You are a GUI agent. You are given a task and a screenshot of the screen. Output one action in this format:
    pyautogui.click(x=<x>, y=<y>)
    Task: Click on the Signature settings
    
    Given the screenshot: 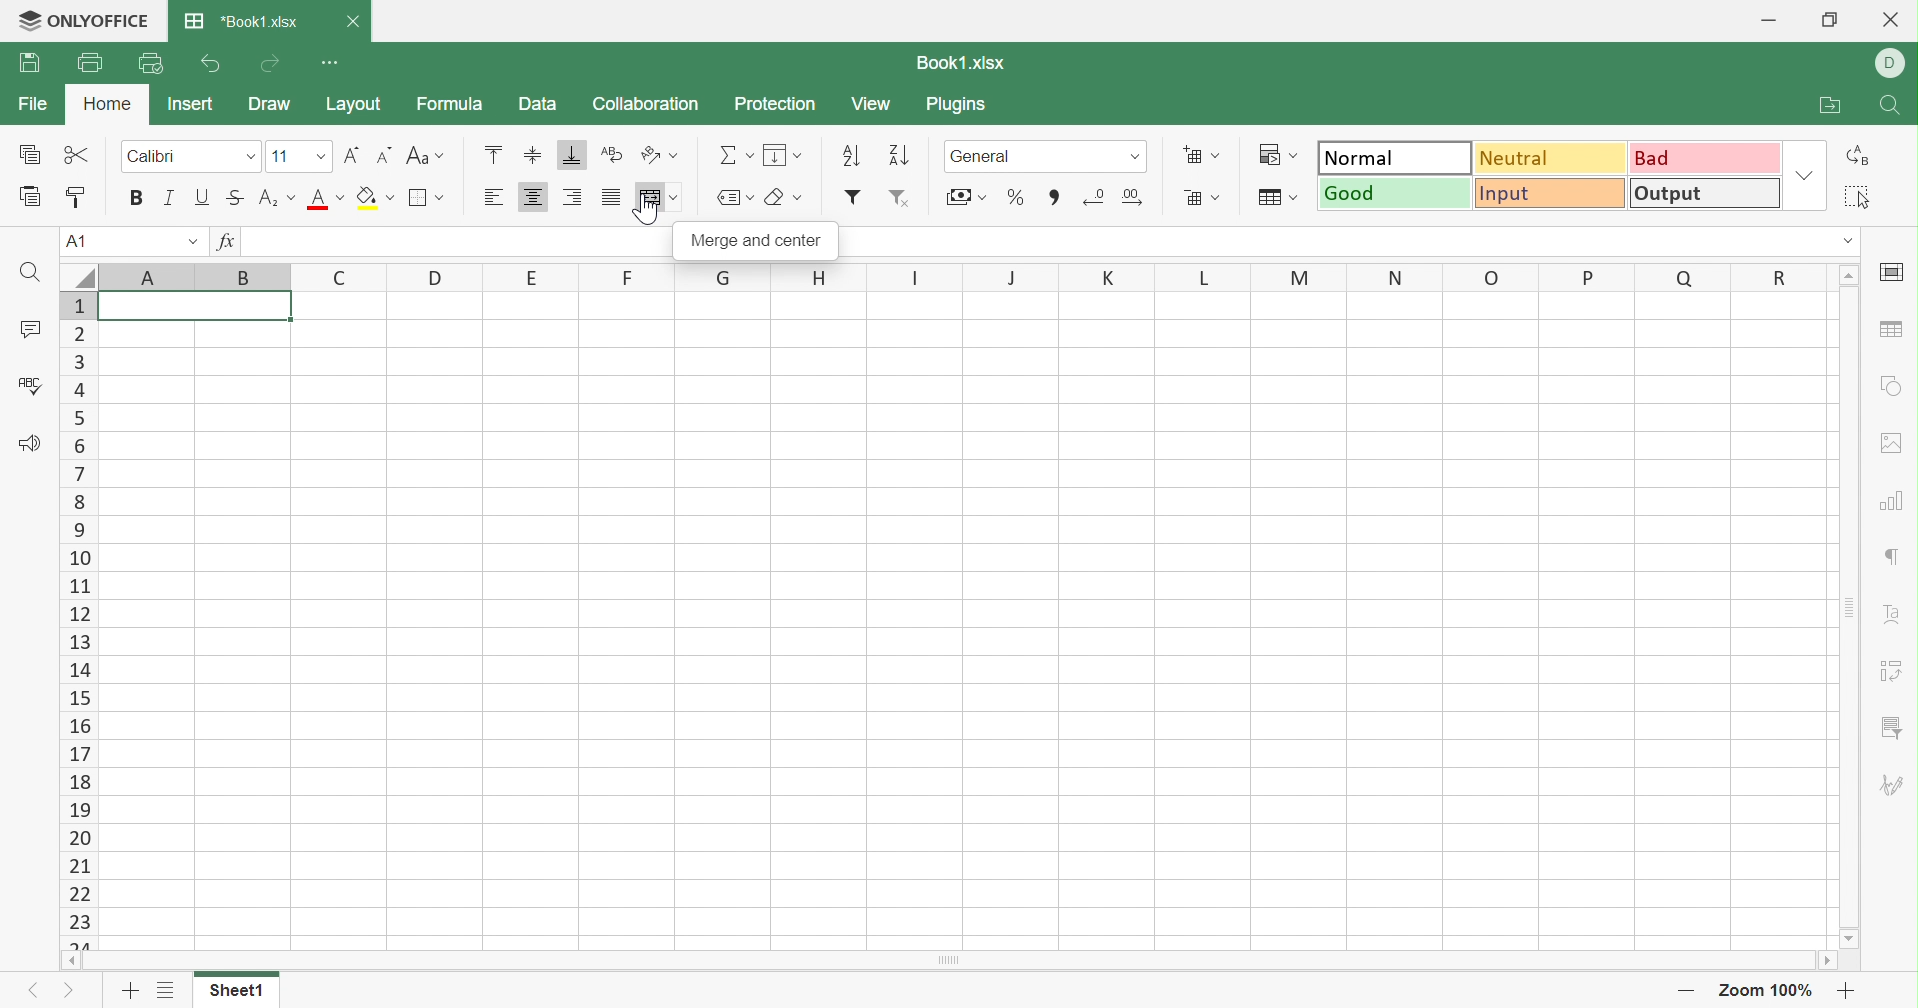 What is the action you would take?
    pyautogui.click(x=1895, y=786)
    